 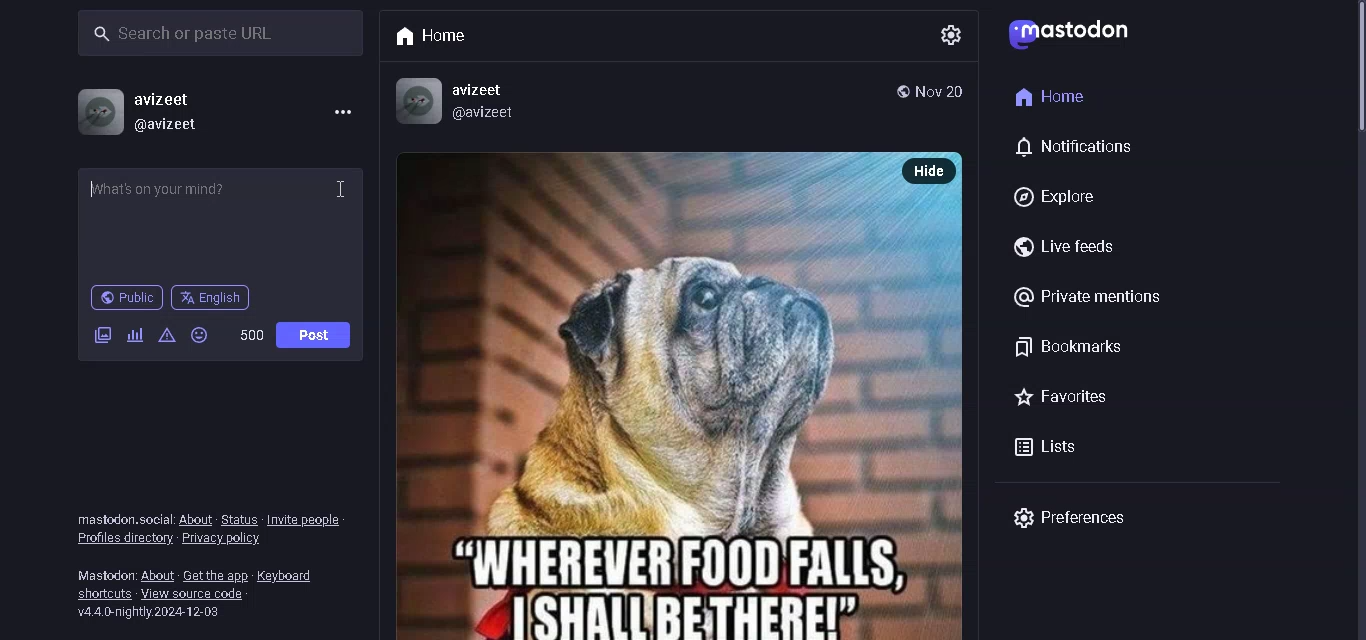 What do you see at coordinates (218, 223) in the screenshot?
I see `whats on your mind` at bounding box center [218, 223].